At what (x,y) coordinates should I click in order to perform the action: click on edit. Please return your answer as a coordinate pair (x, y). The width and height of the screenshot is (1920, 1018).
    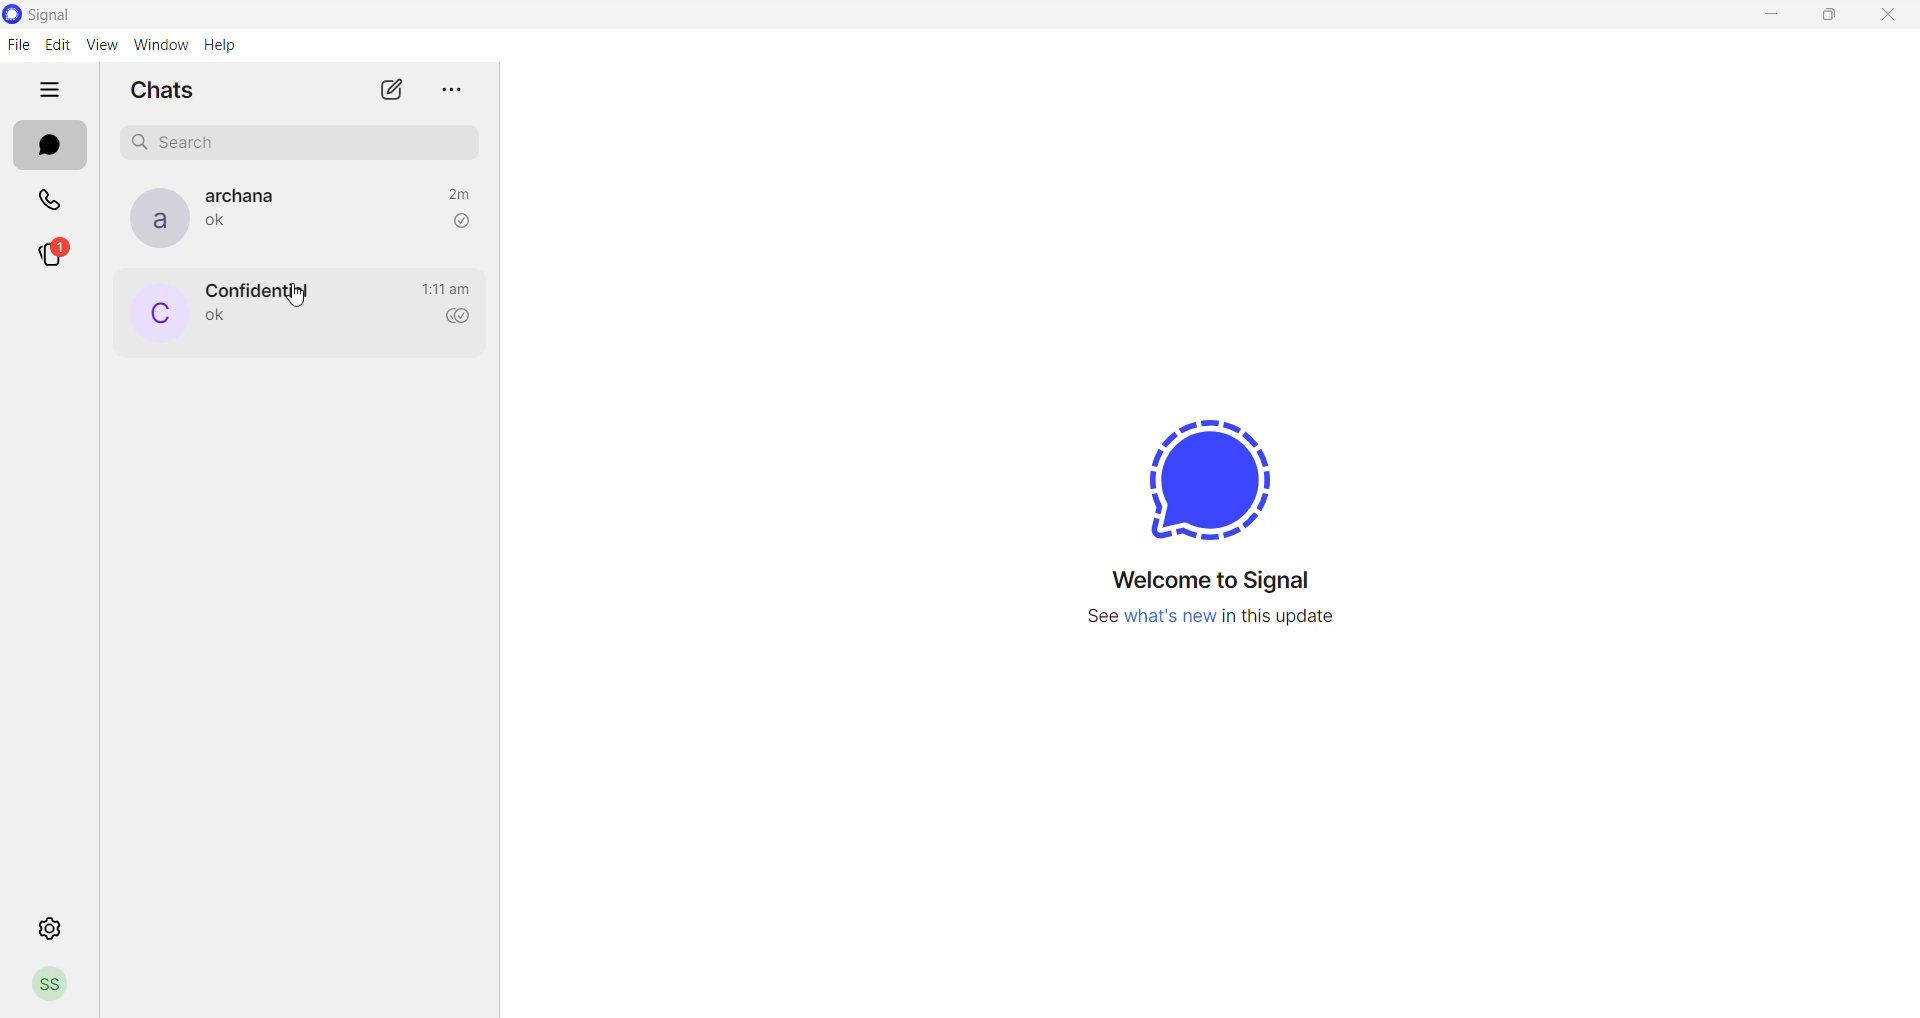
    Looking at the image, I should click on (59, 44).